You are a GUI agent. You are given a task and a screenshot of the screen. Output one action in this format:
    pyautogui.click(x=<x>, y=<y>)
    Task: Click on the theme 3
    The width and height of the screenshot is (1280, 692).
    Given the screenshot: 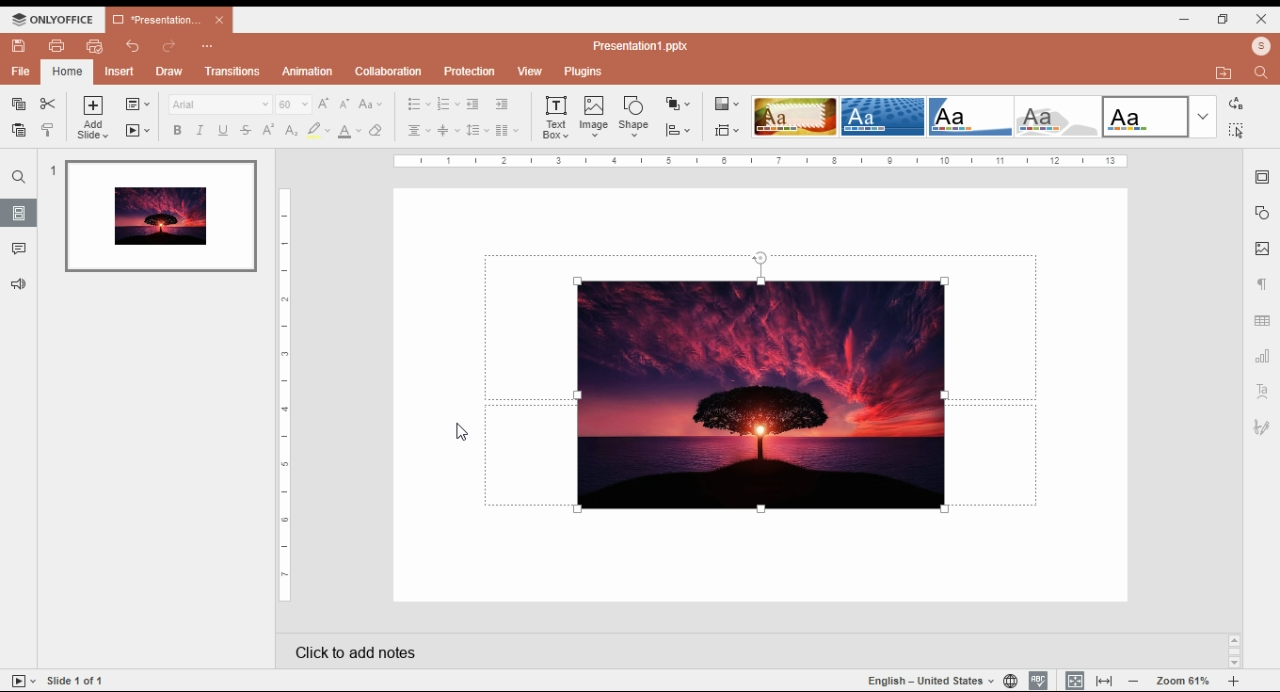 What is the action you would take?
    pyautogui.click(x=969, y=117)
    